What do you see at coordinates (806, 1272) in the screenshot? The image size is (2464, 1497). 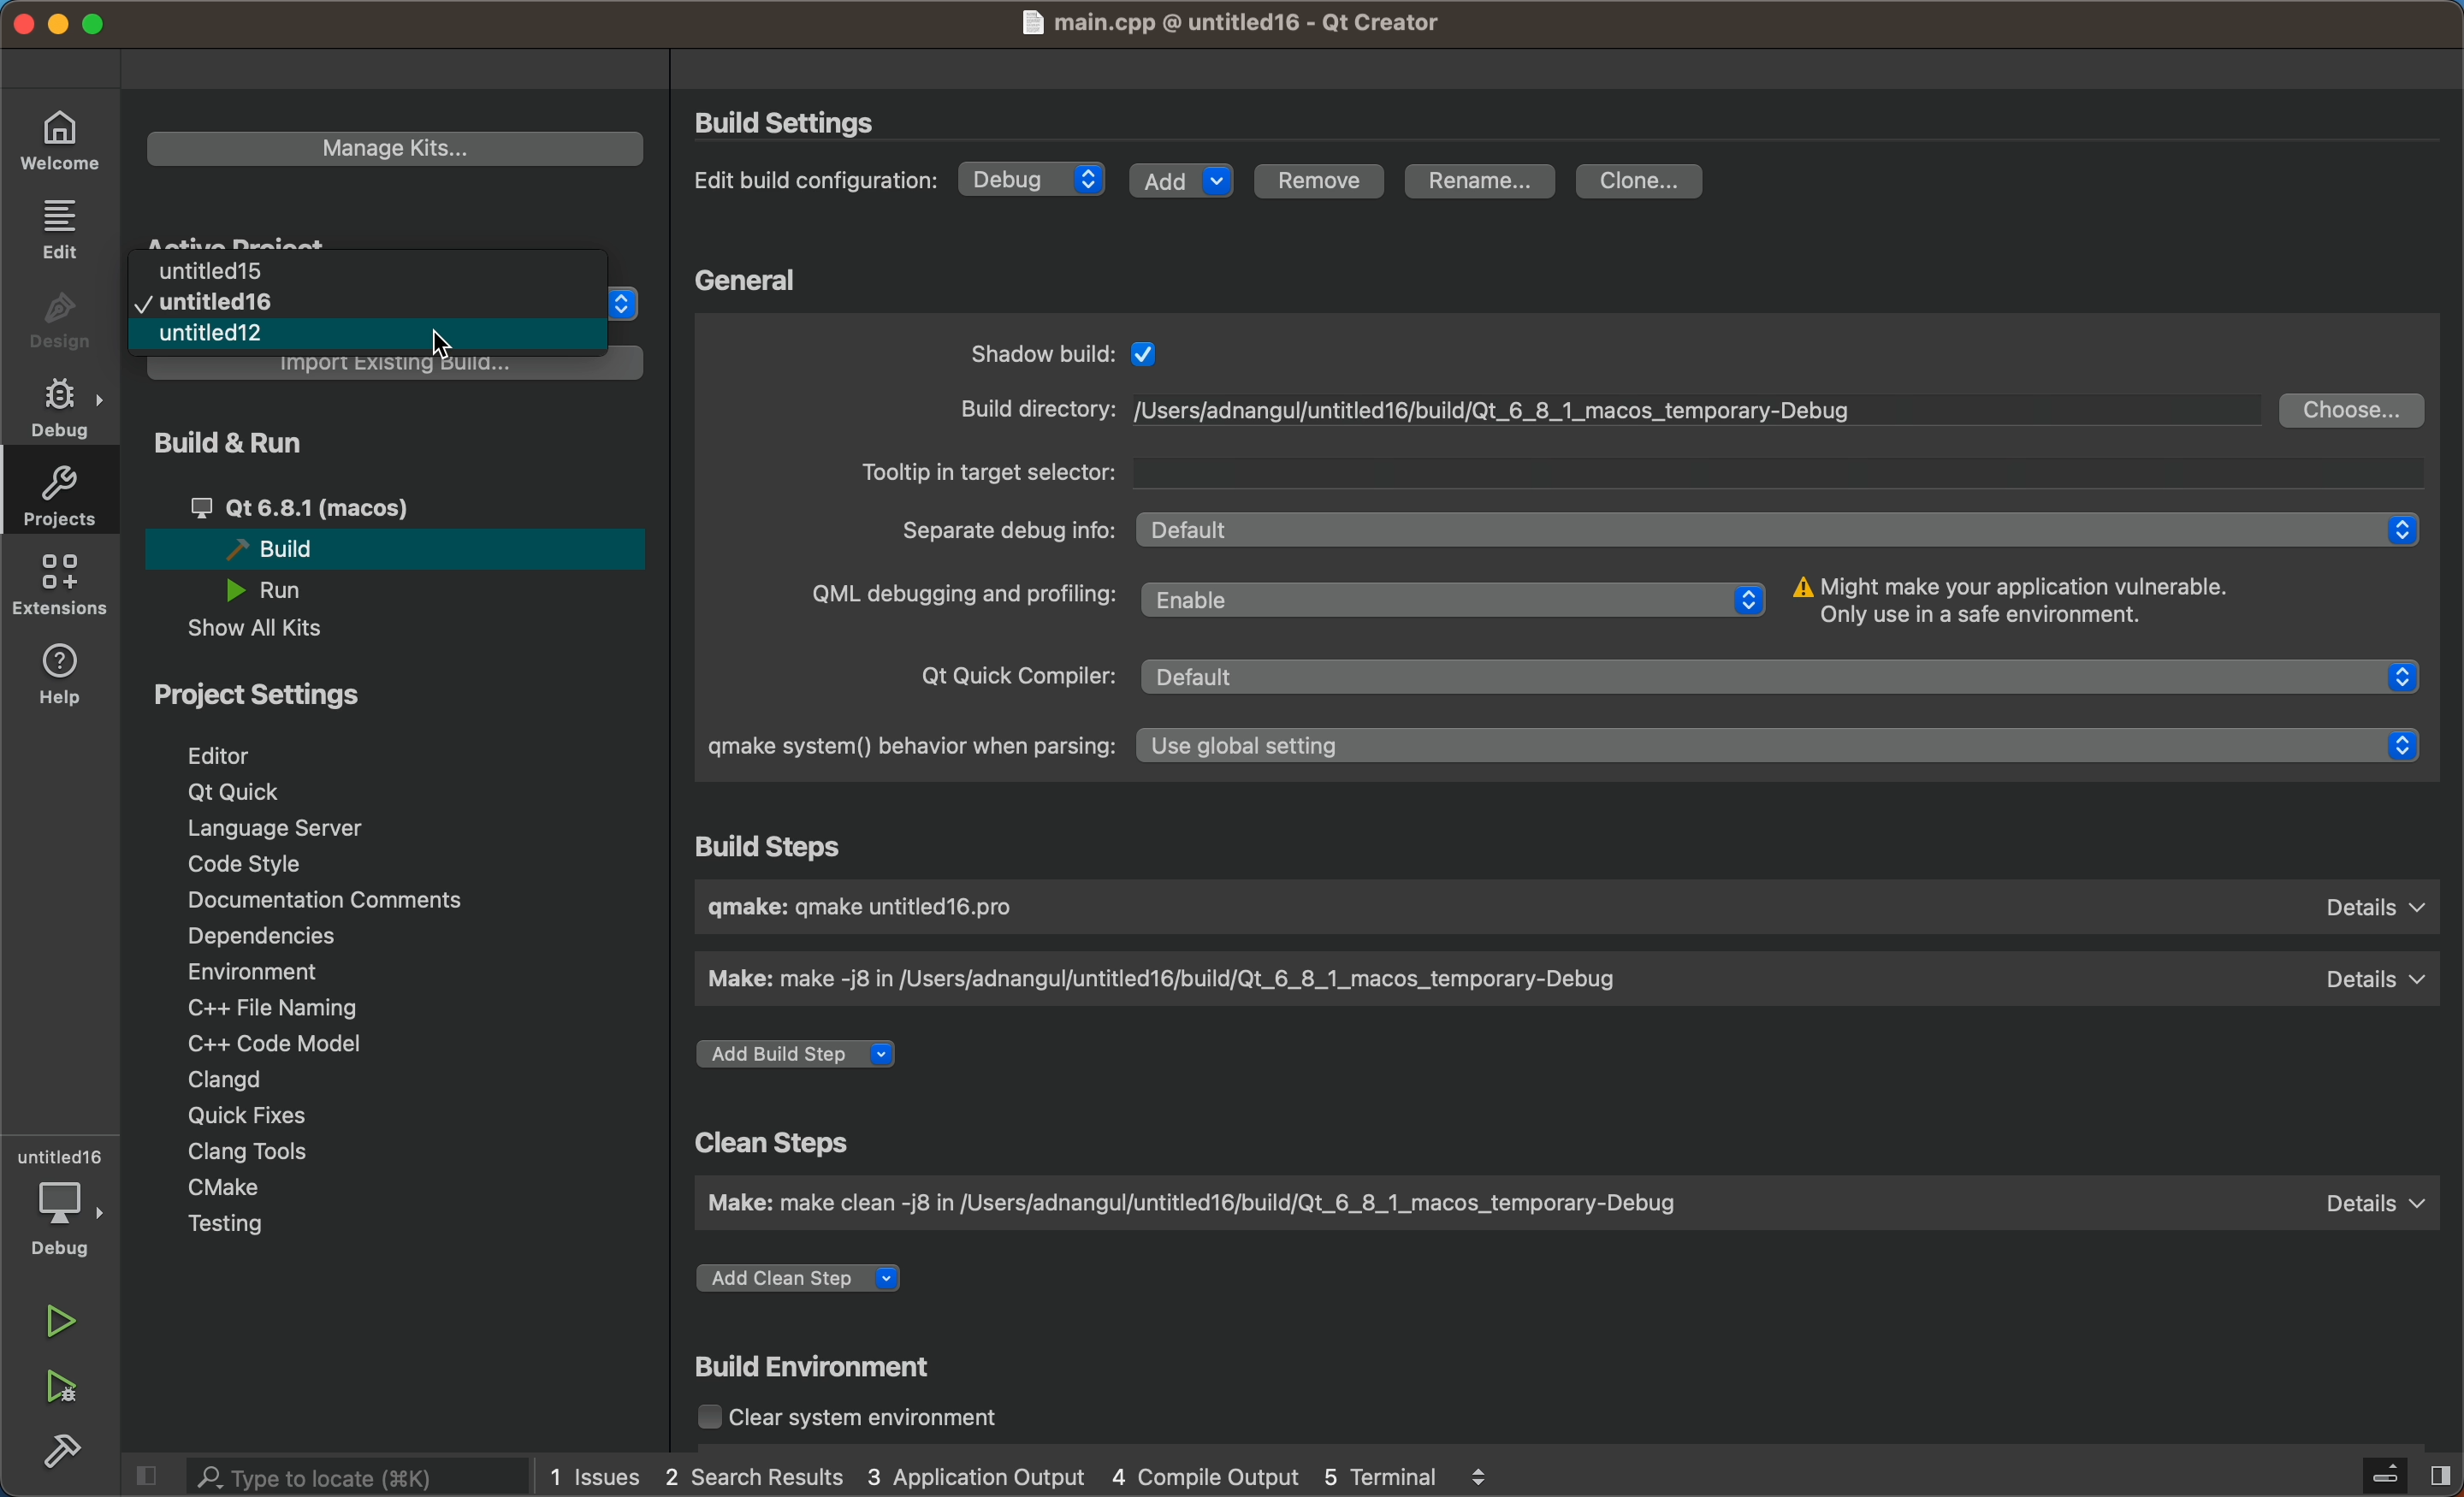 I see `add a step` at bounding box center [806, 1272].